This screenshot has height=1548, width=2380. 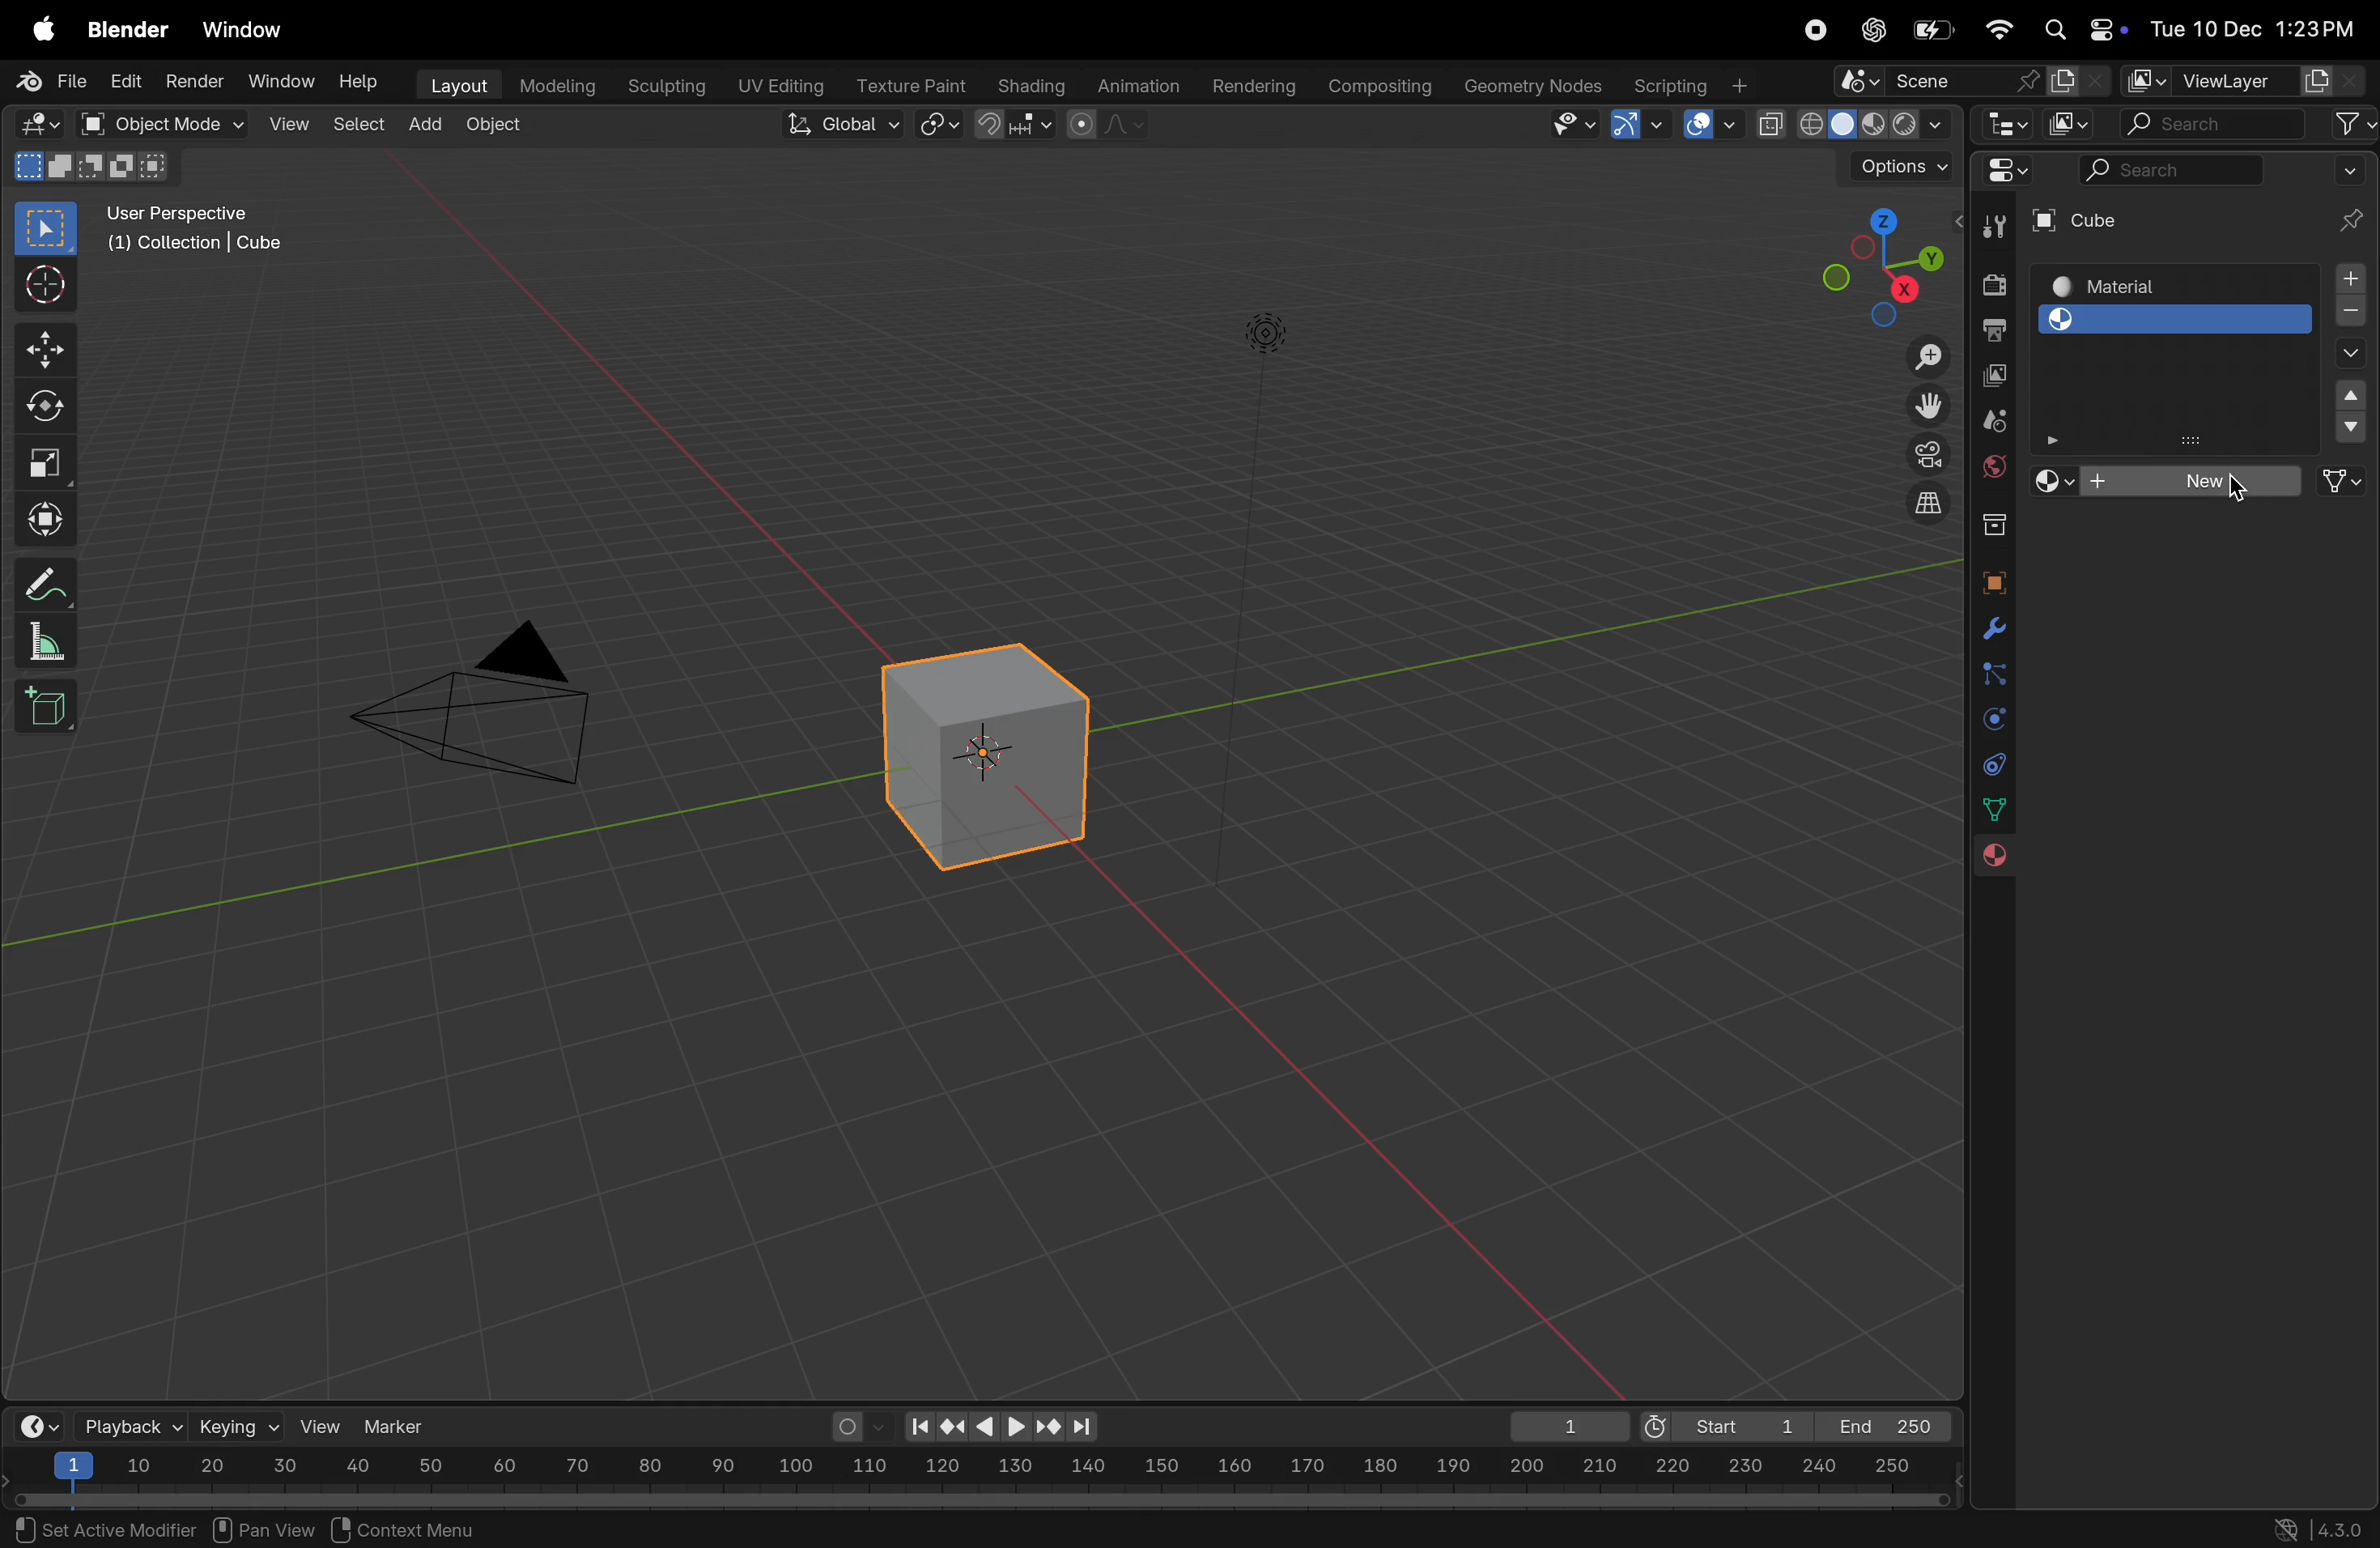 I want to click on annotate, so click(x=39, y=583).